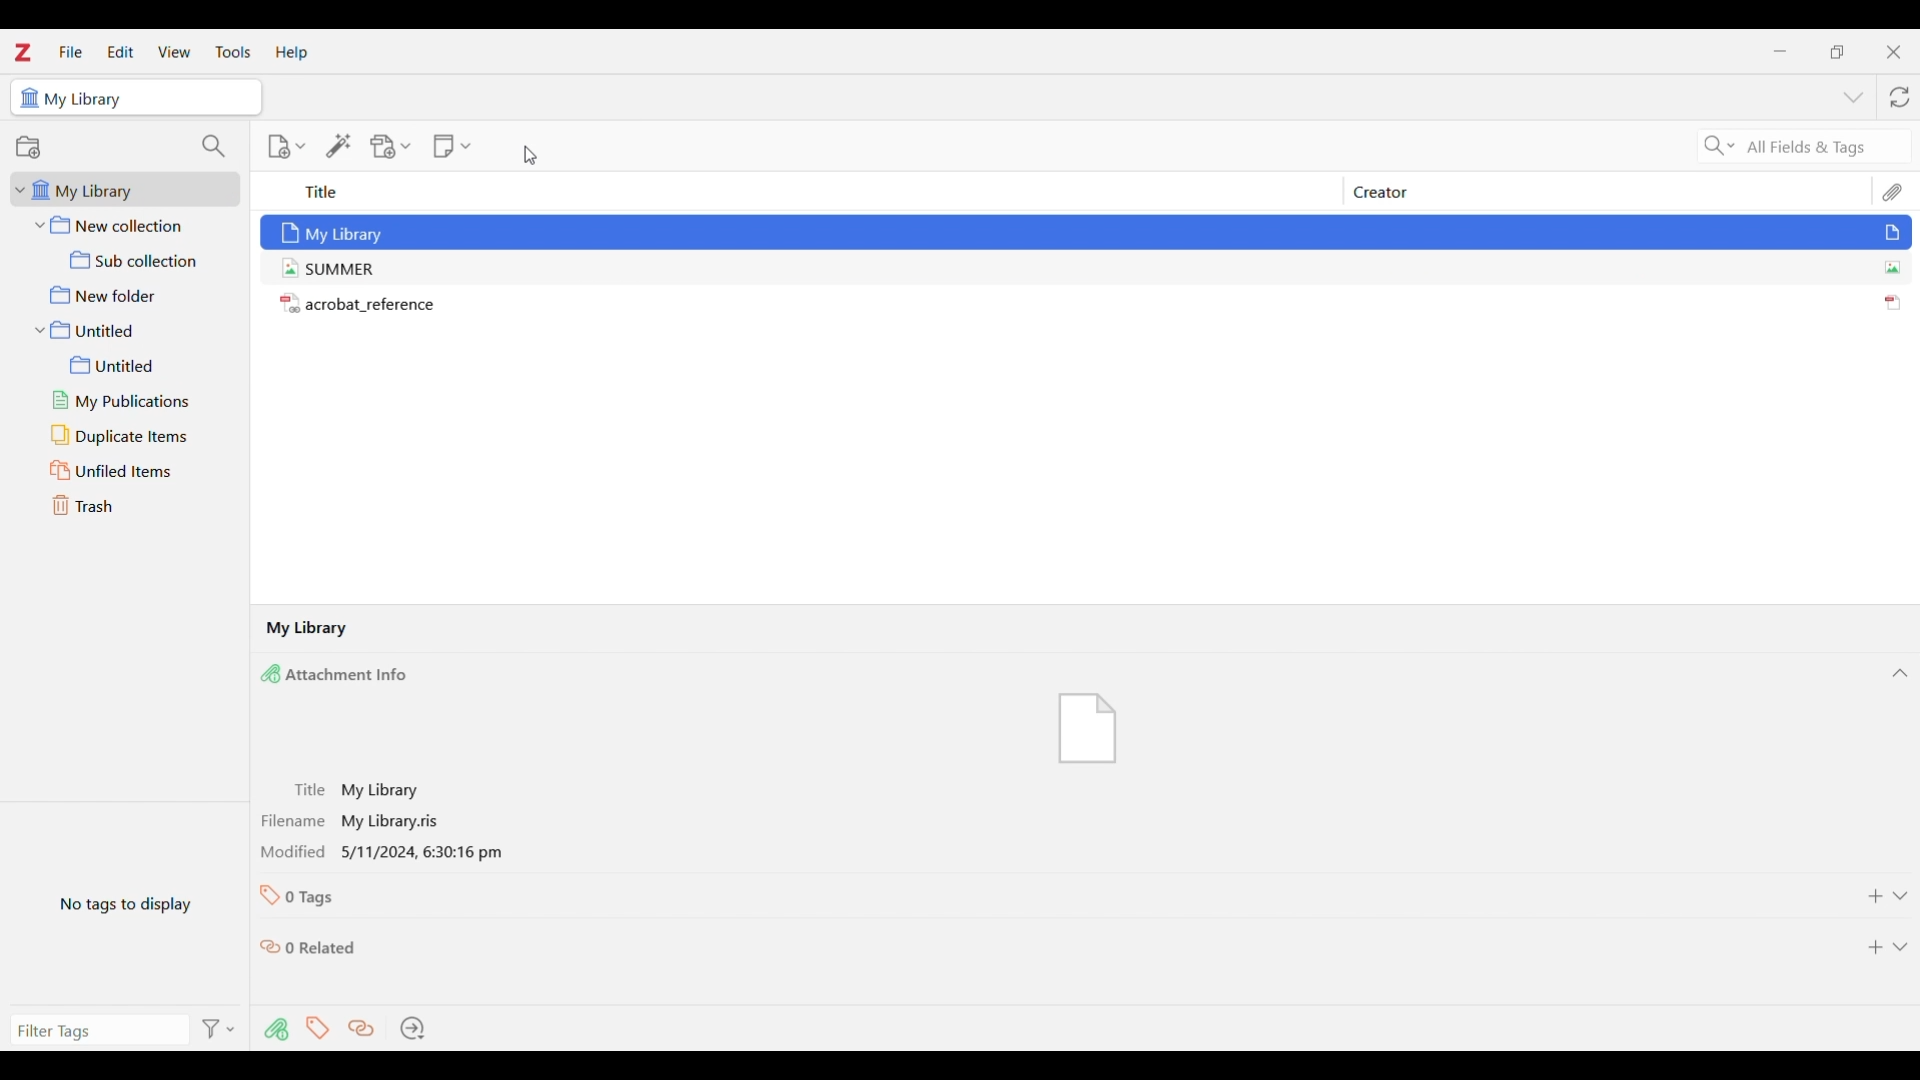  I want to click on Untitled sub folder, so click(136, 365).